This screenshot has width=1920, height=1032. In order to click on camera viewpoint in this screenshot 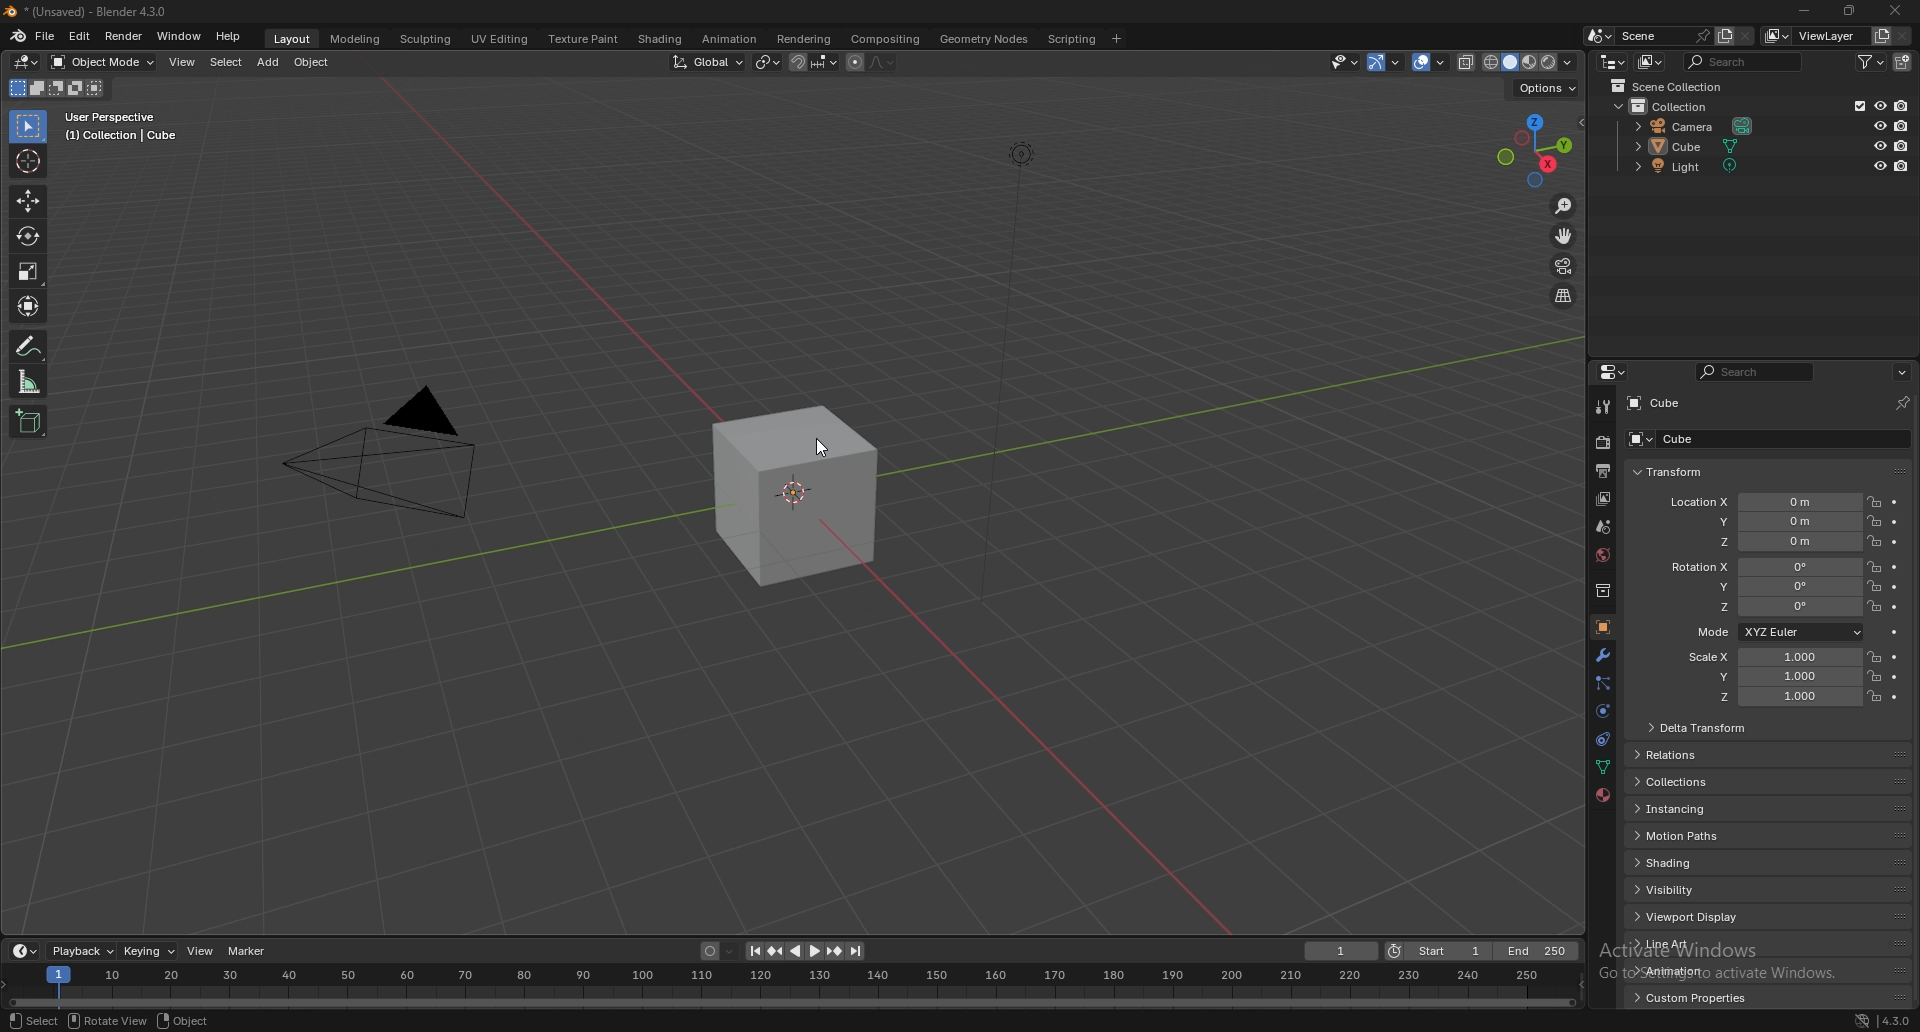, I will do `click(1563, 267)`.